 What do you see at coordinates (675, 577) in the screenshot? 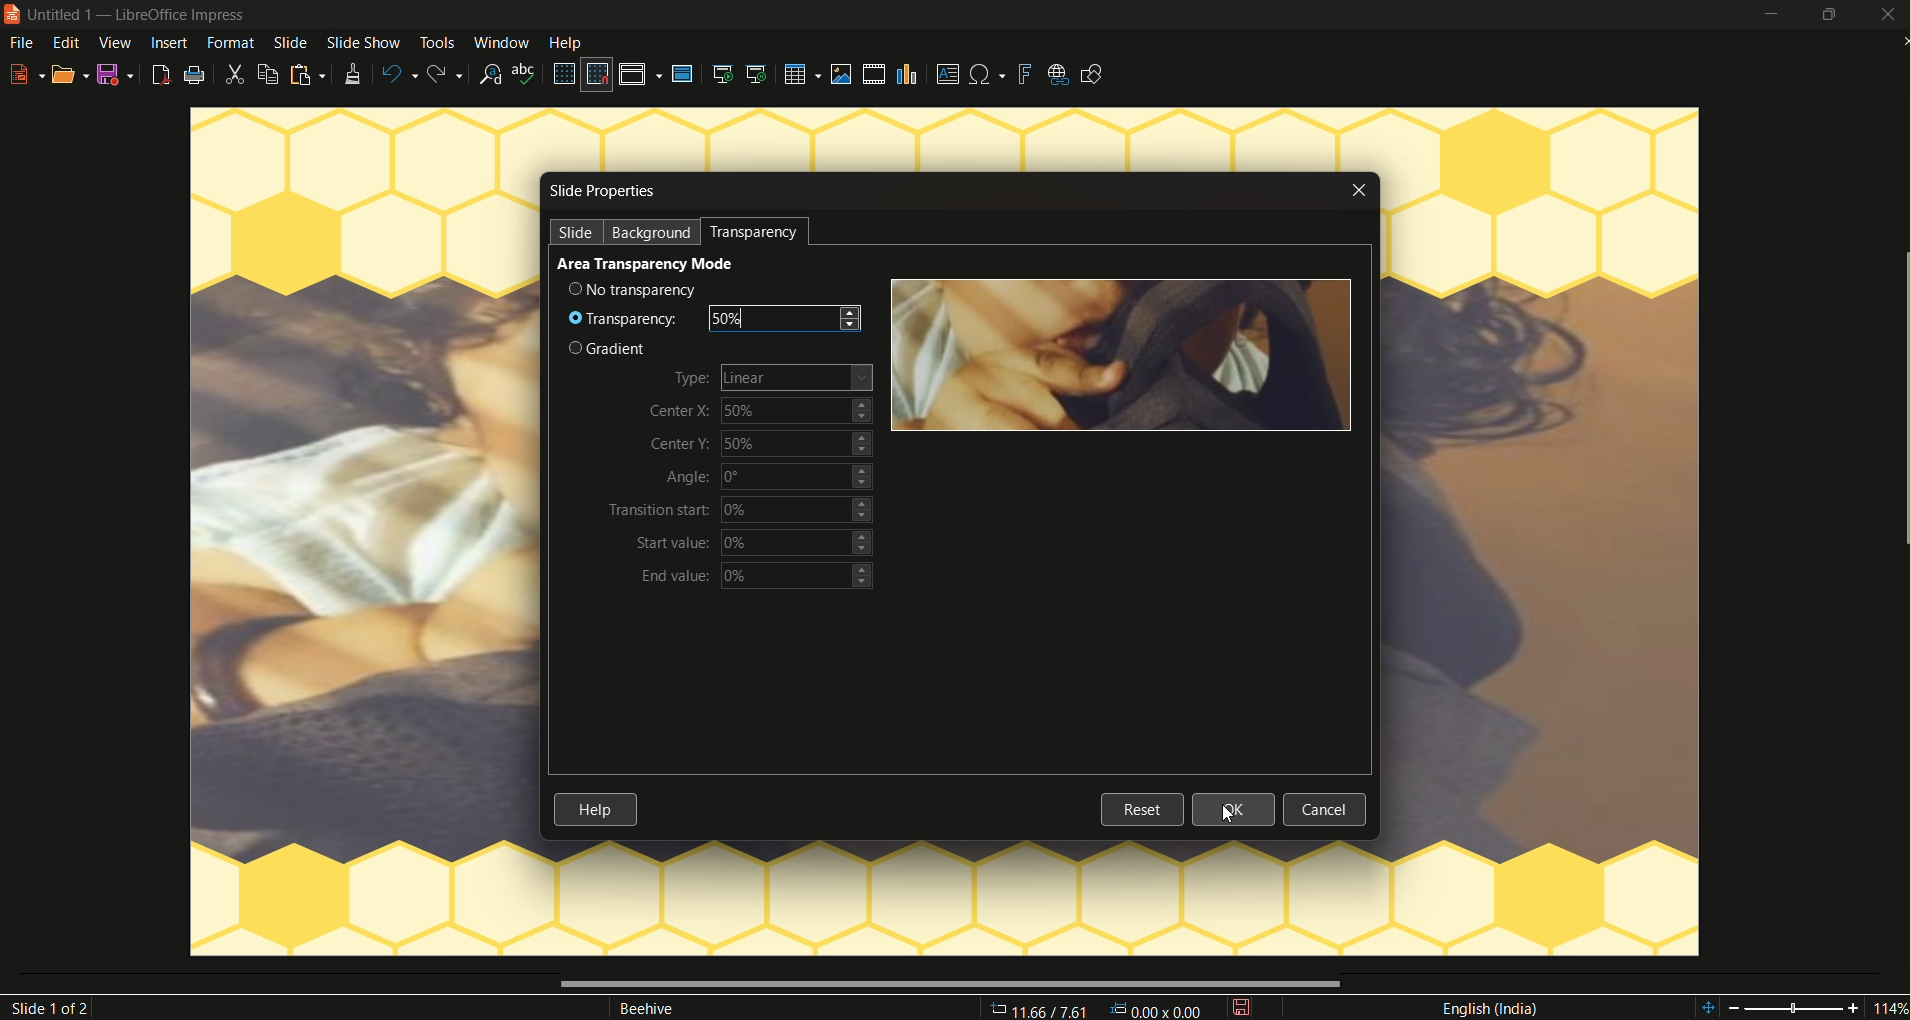
I see `end value` at bounding box center [675, 577].